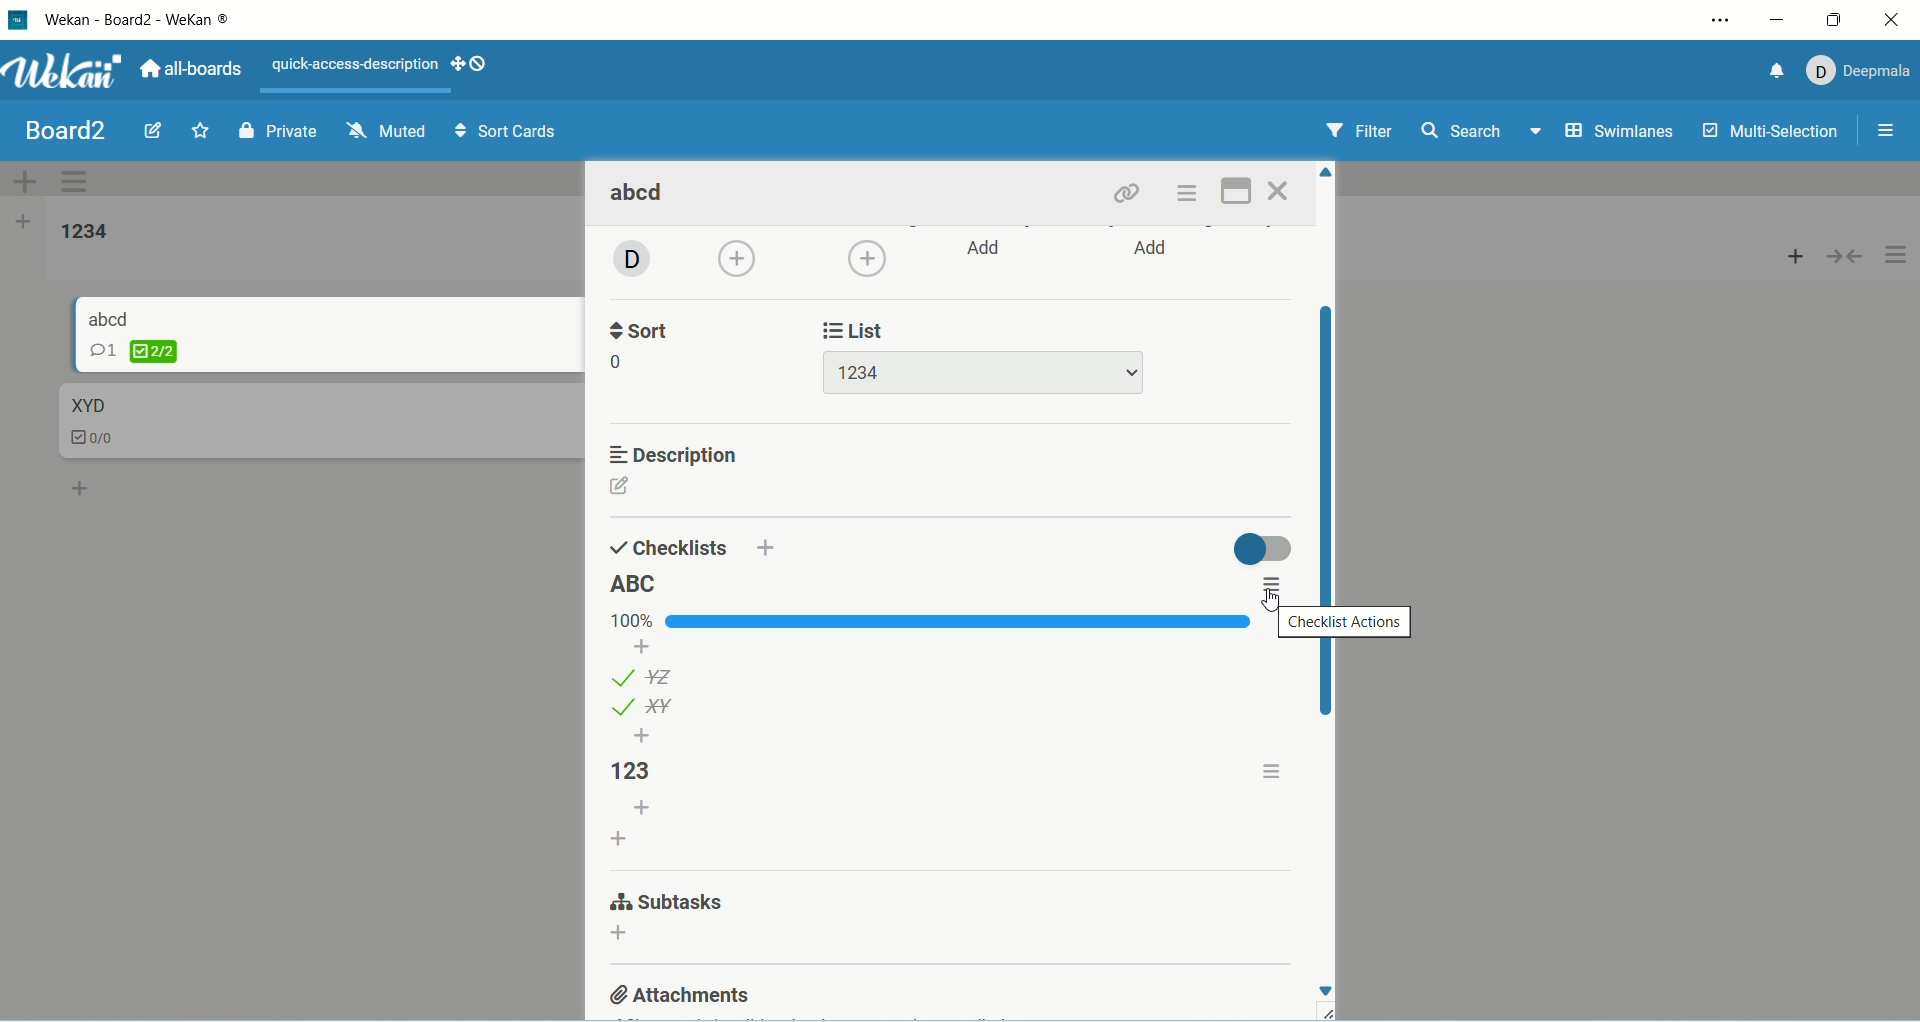  What do you see at coordinates (643, 736) in the screenshot?
I see `add` at bounding box center [643, 736].